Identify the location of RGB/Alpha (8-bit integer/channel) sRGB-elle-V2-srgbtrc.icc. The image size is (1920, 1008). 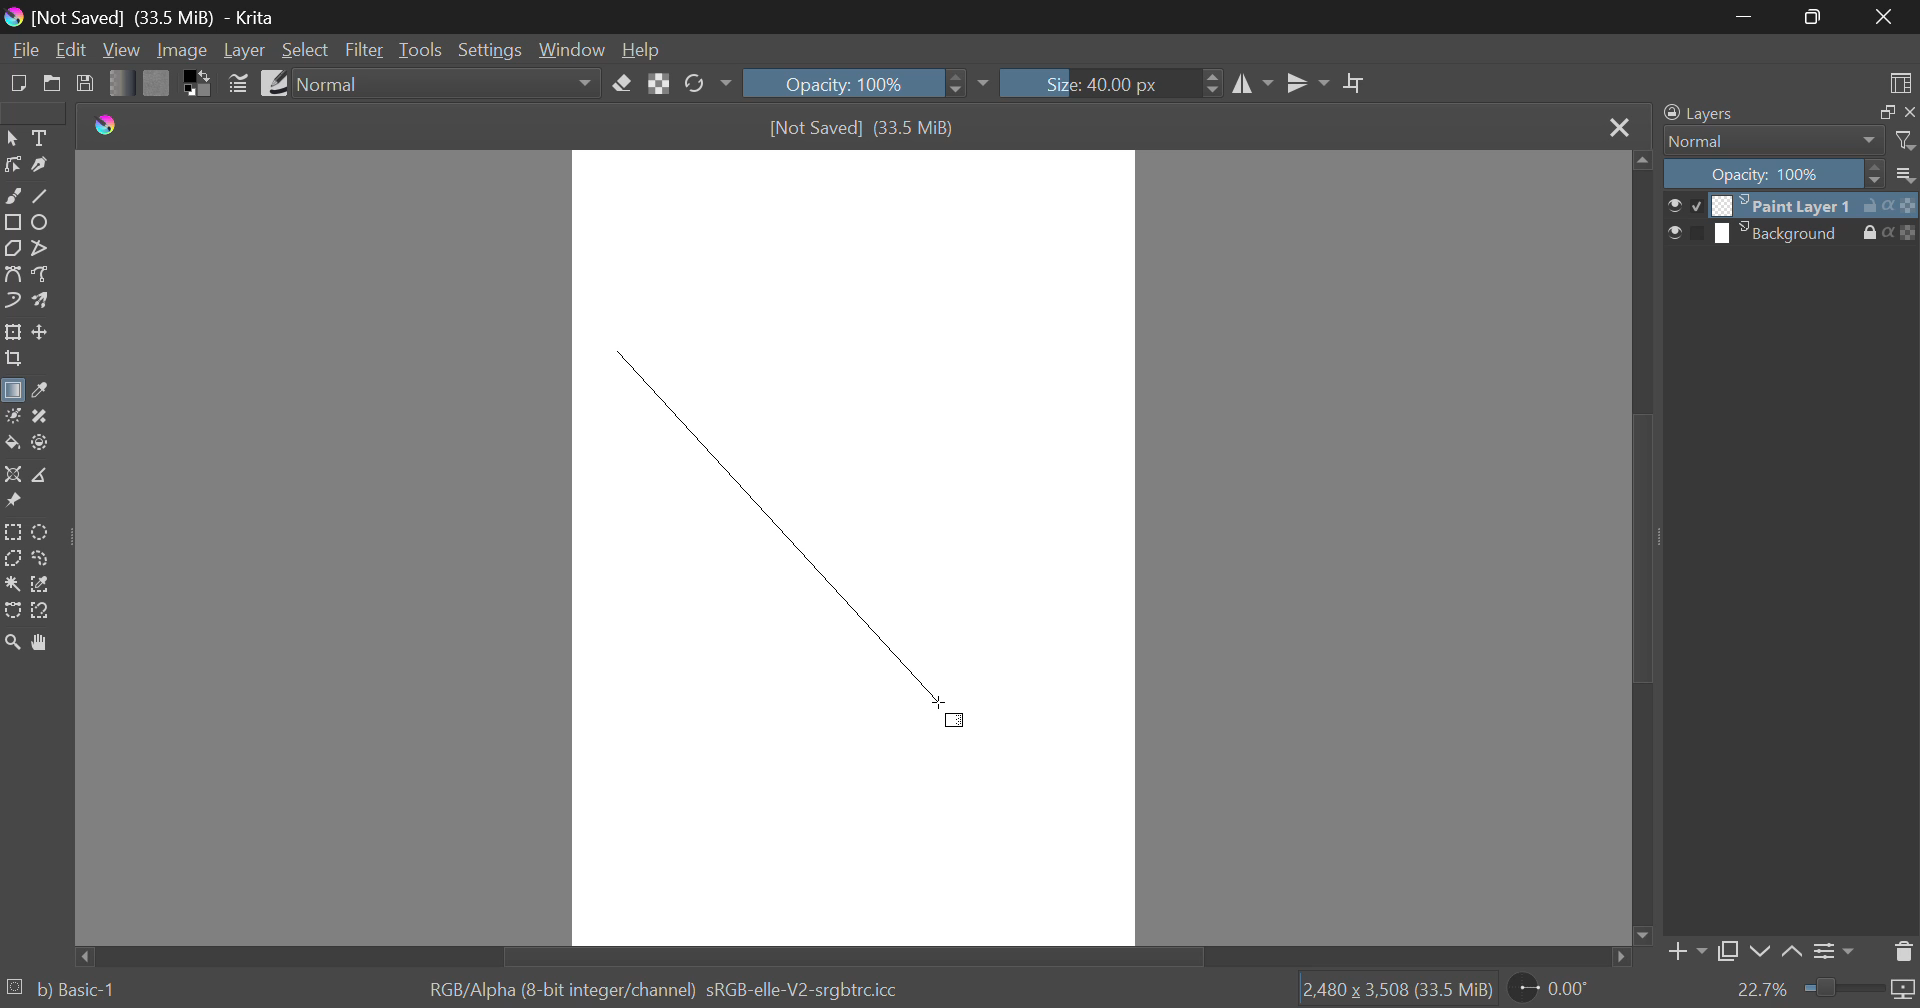
(671, 987).